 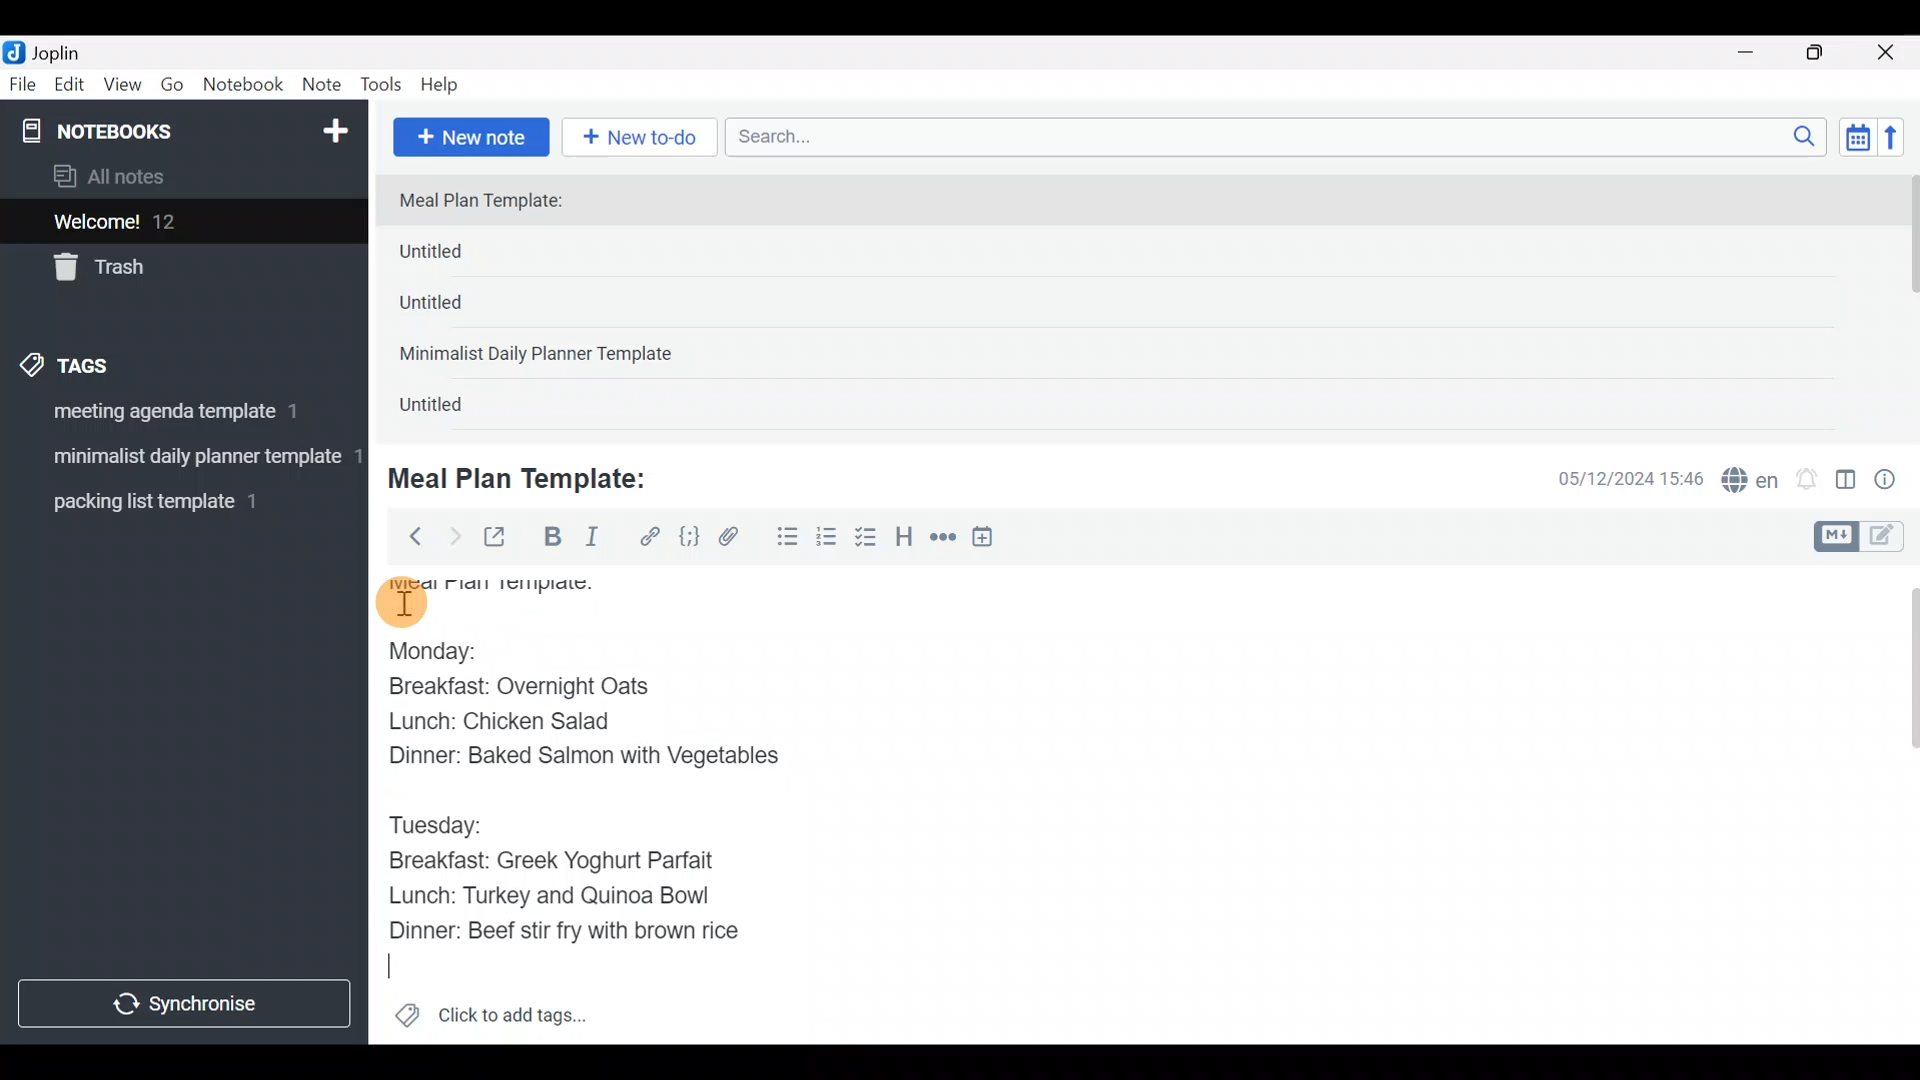 What do you see at coordinates (244, 85) in the screenshot?
I see `Notebook` at bounding box center [244, 85].